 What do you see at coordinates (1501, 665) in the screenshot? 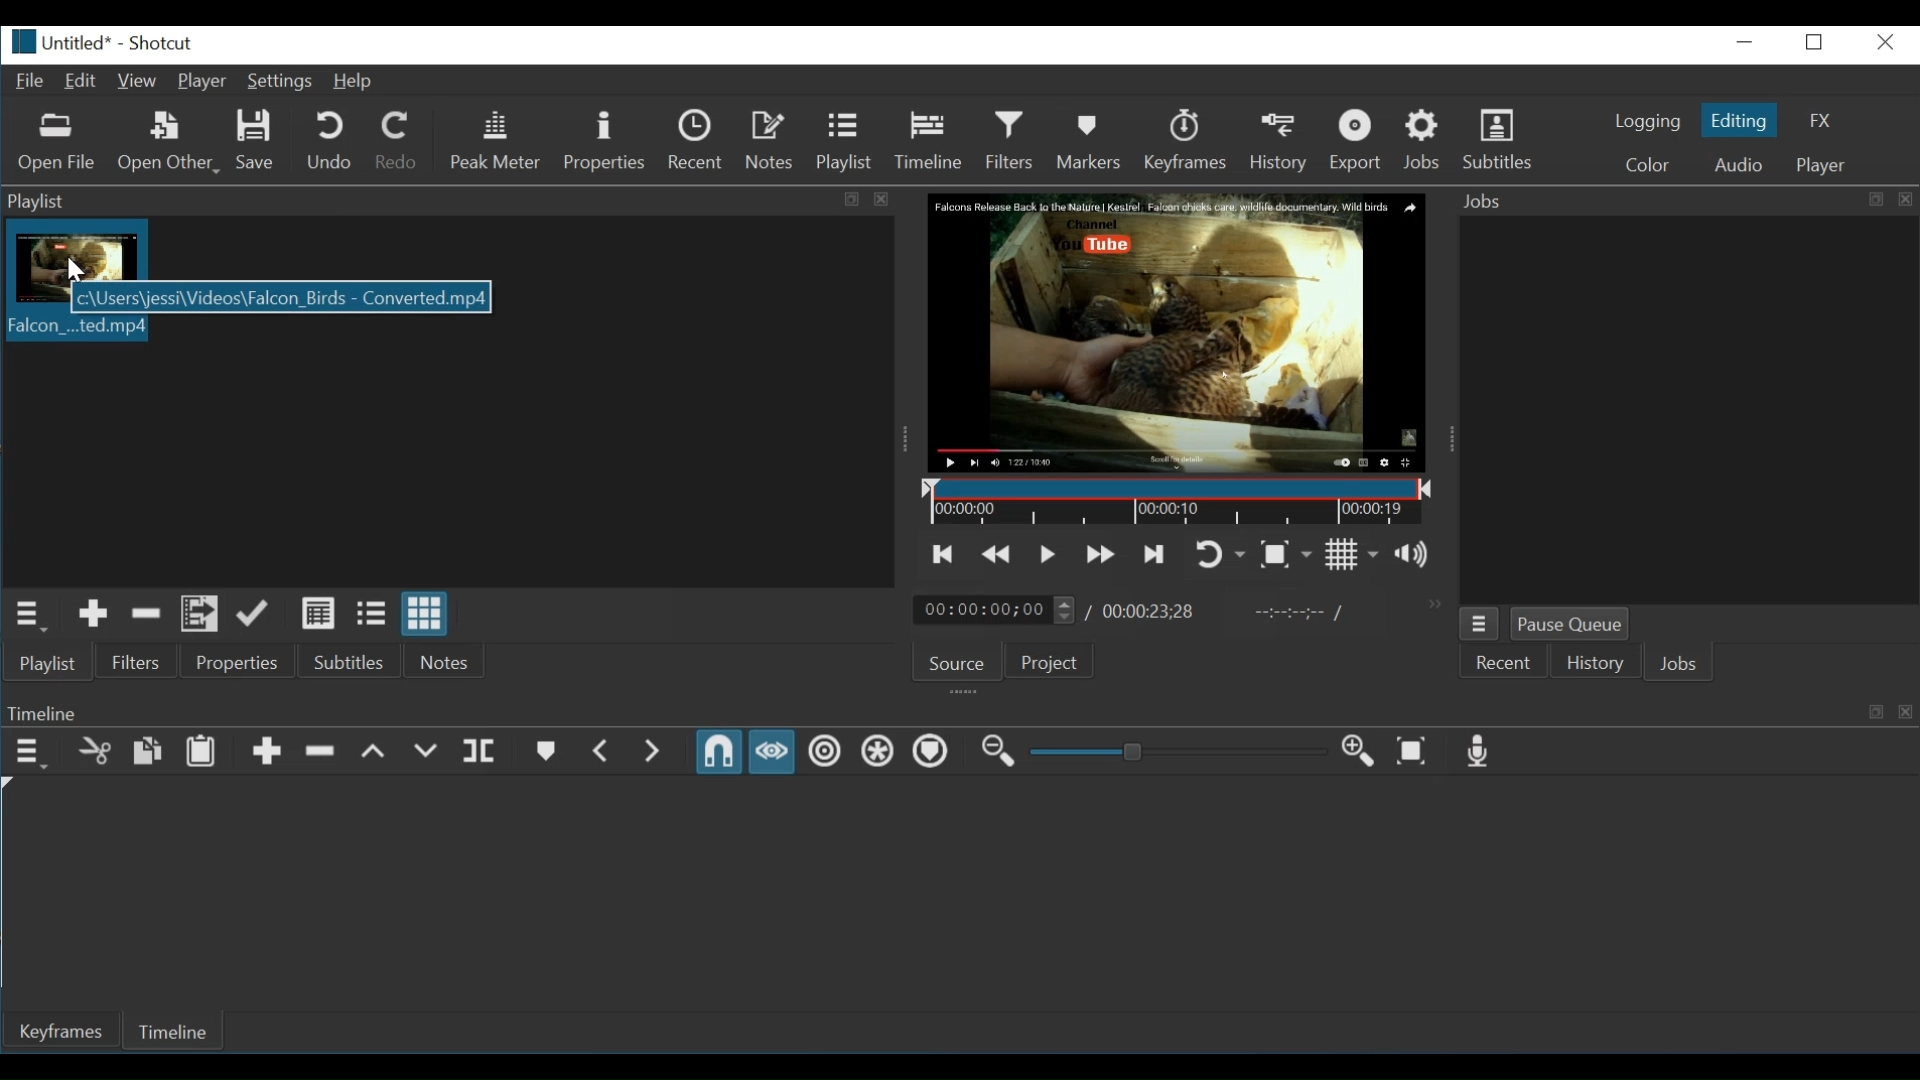
I see `Recent` at bounding box center [1501, 665].